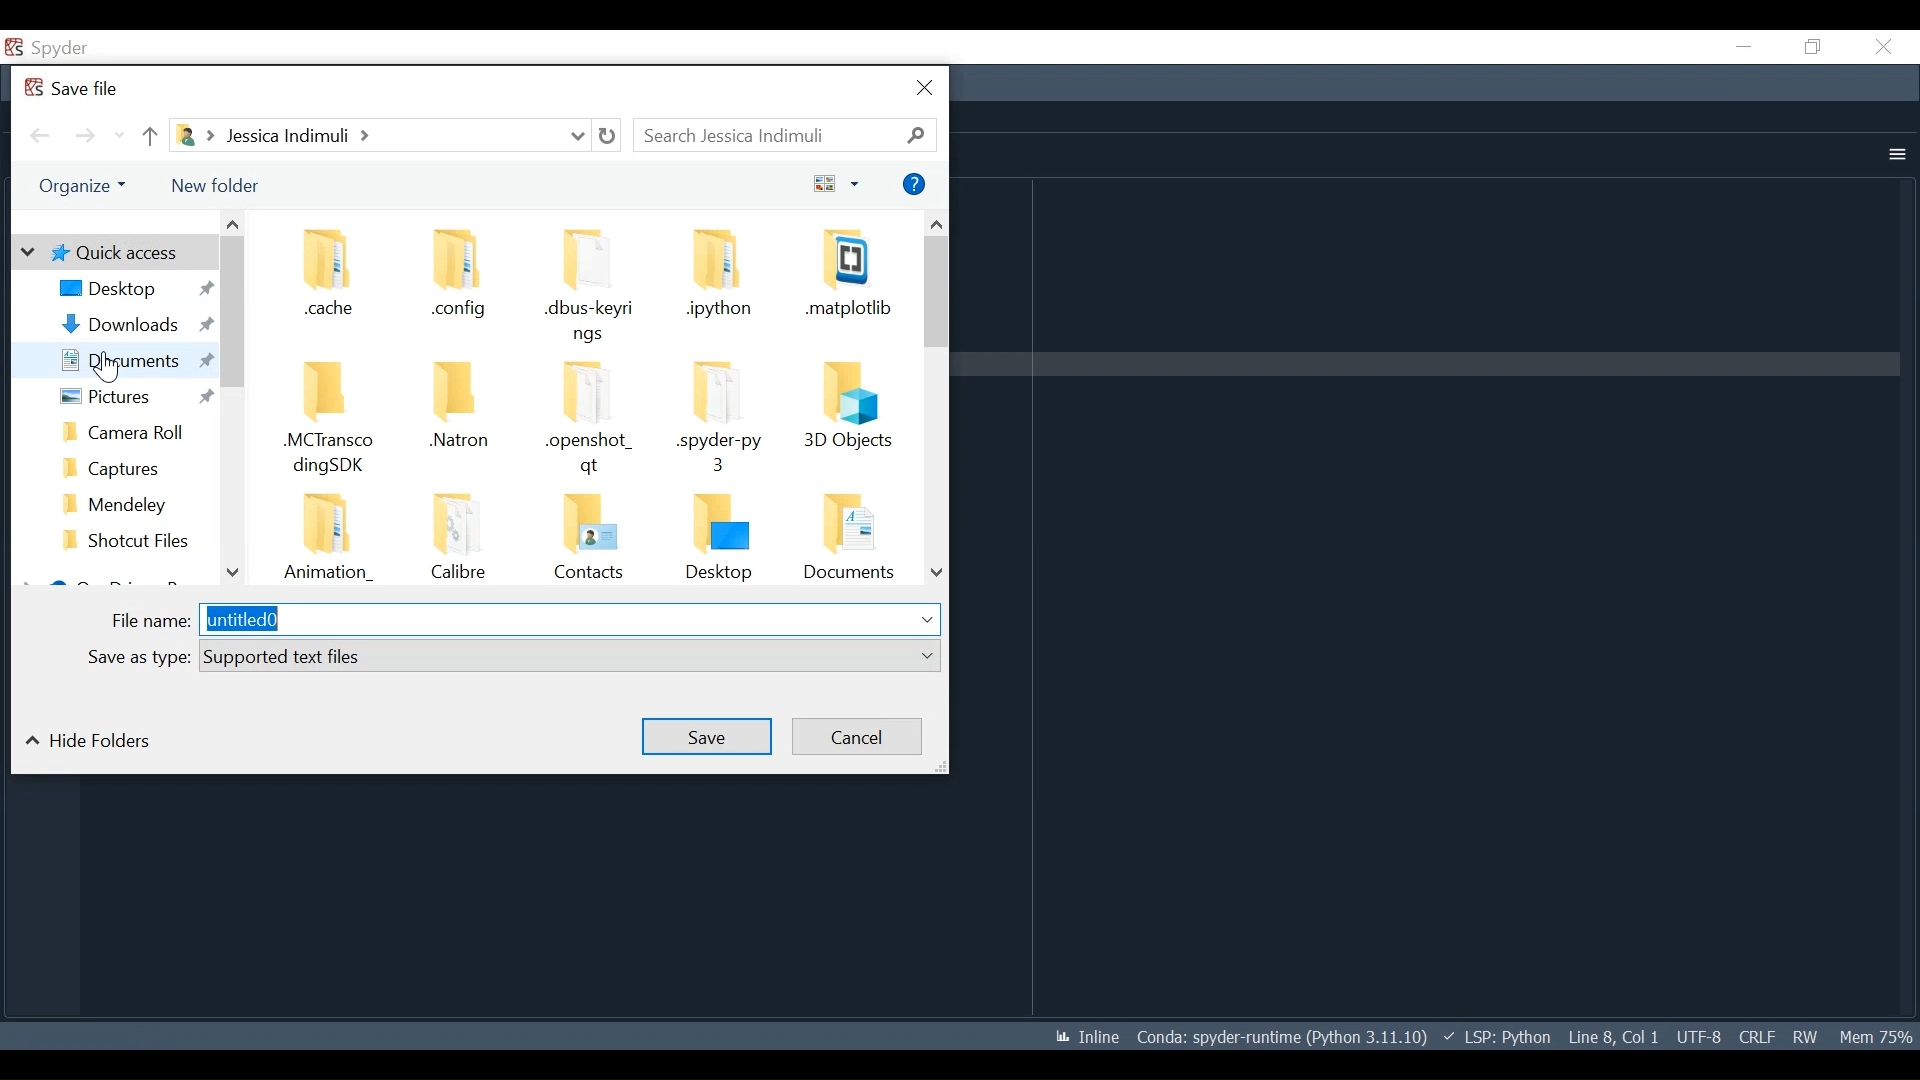 The image size is (1920, 1080). Describe the element at coordinates (513, 654) in the screenshot. I see `Save as type` at that location.